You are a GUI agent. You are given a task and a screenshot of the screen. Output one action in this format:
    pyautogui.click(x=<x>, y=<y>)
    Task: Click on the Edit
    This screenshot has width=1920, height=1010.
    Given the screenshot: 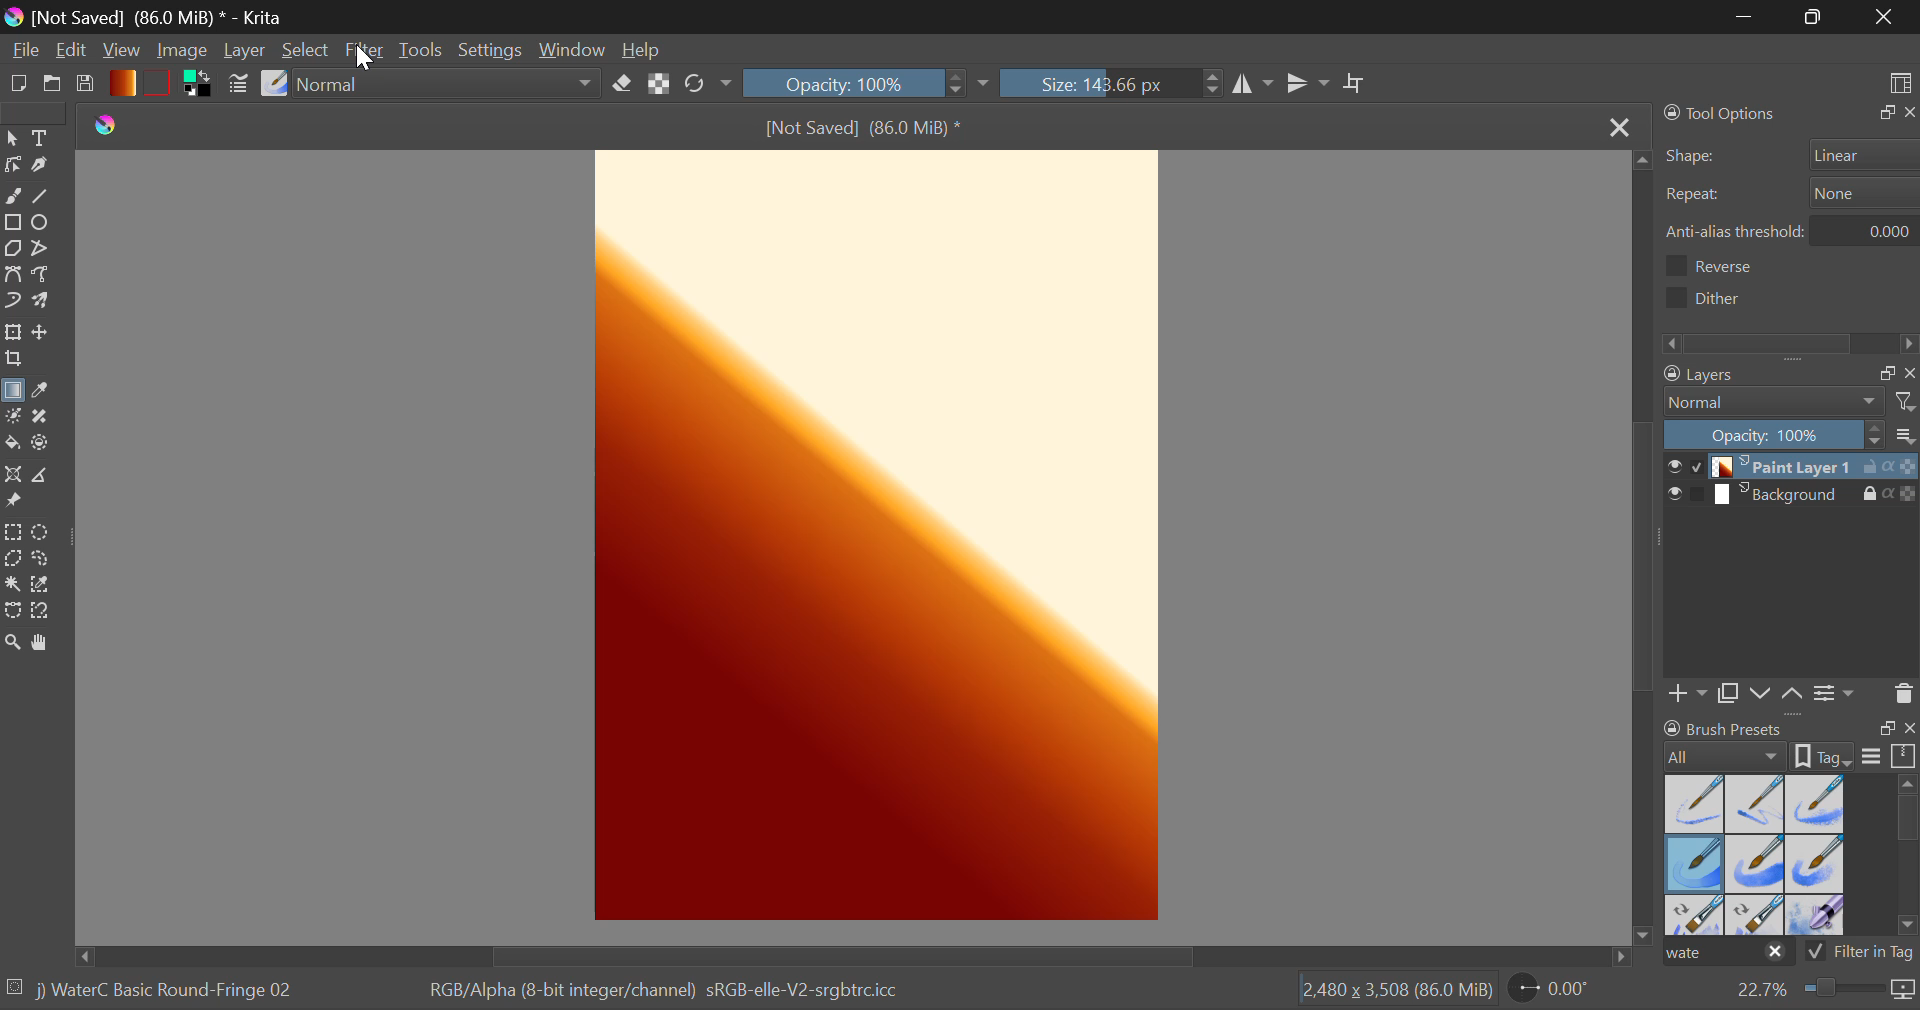 What is the action you would take?
    pyautogui.click(x=71, y=50)
    